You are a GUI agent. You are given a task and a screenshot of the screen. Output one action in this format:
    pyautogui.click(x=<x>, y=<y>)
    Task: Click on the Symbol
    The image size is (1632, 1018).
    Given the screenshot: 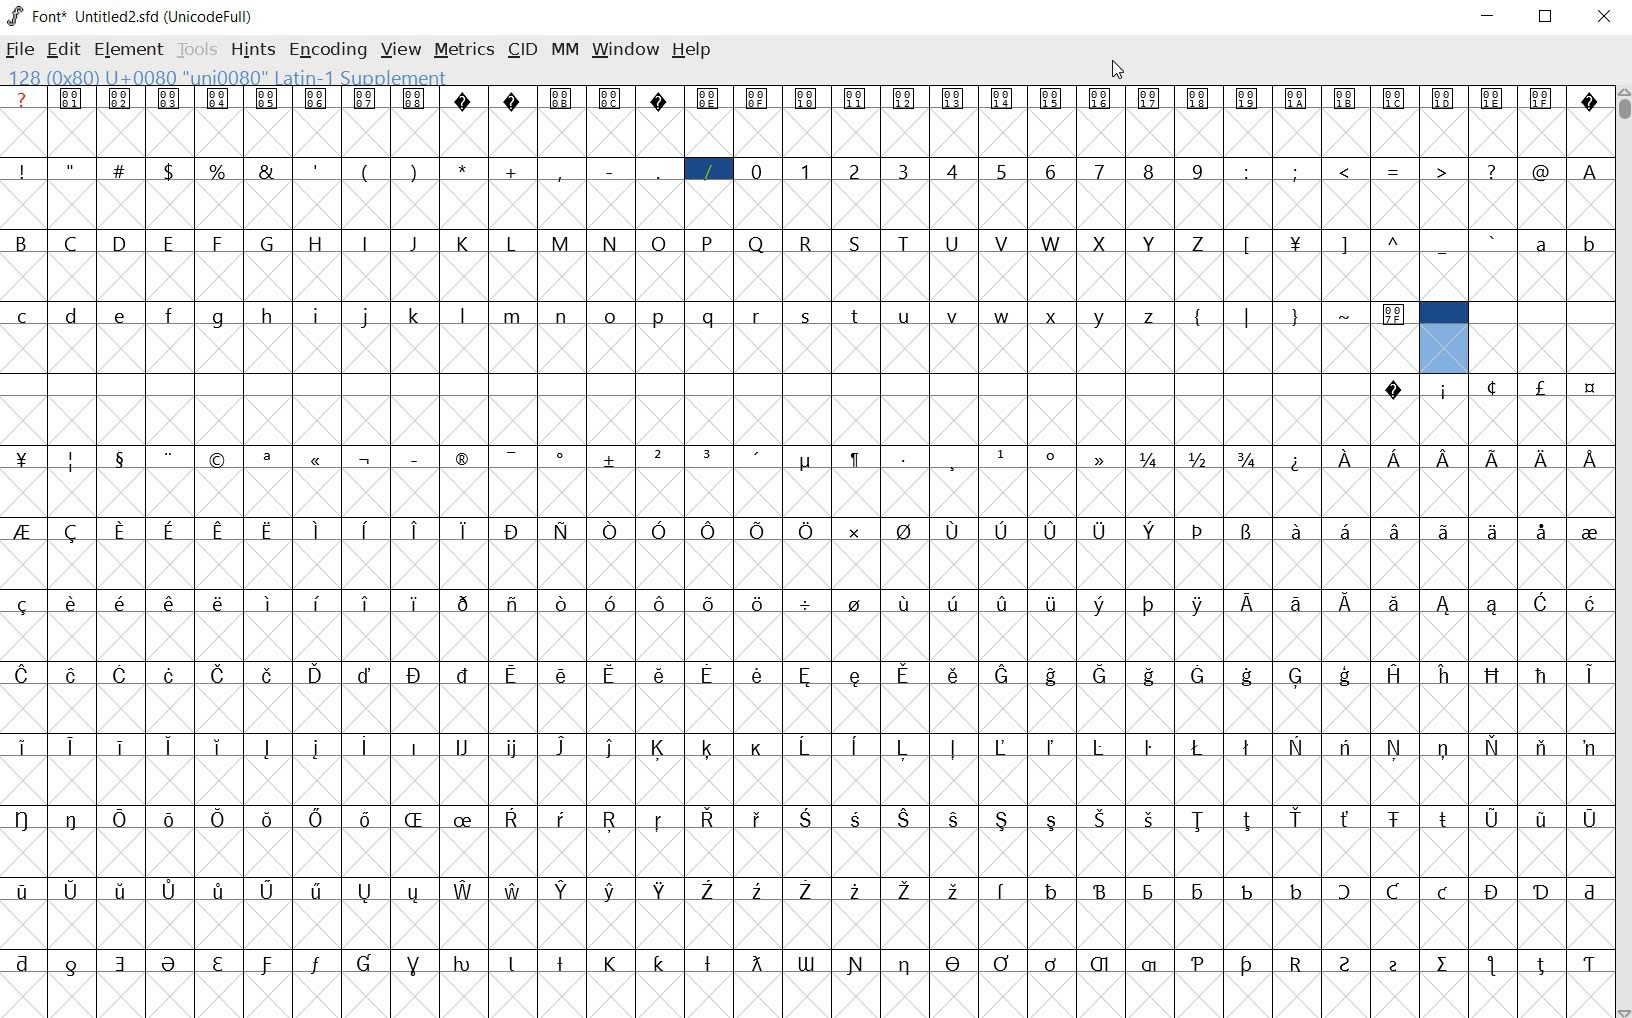 What is the action you would take?
    pyautogui.click(x=760, y=673)
    